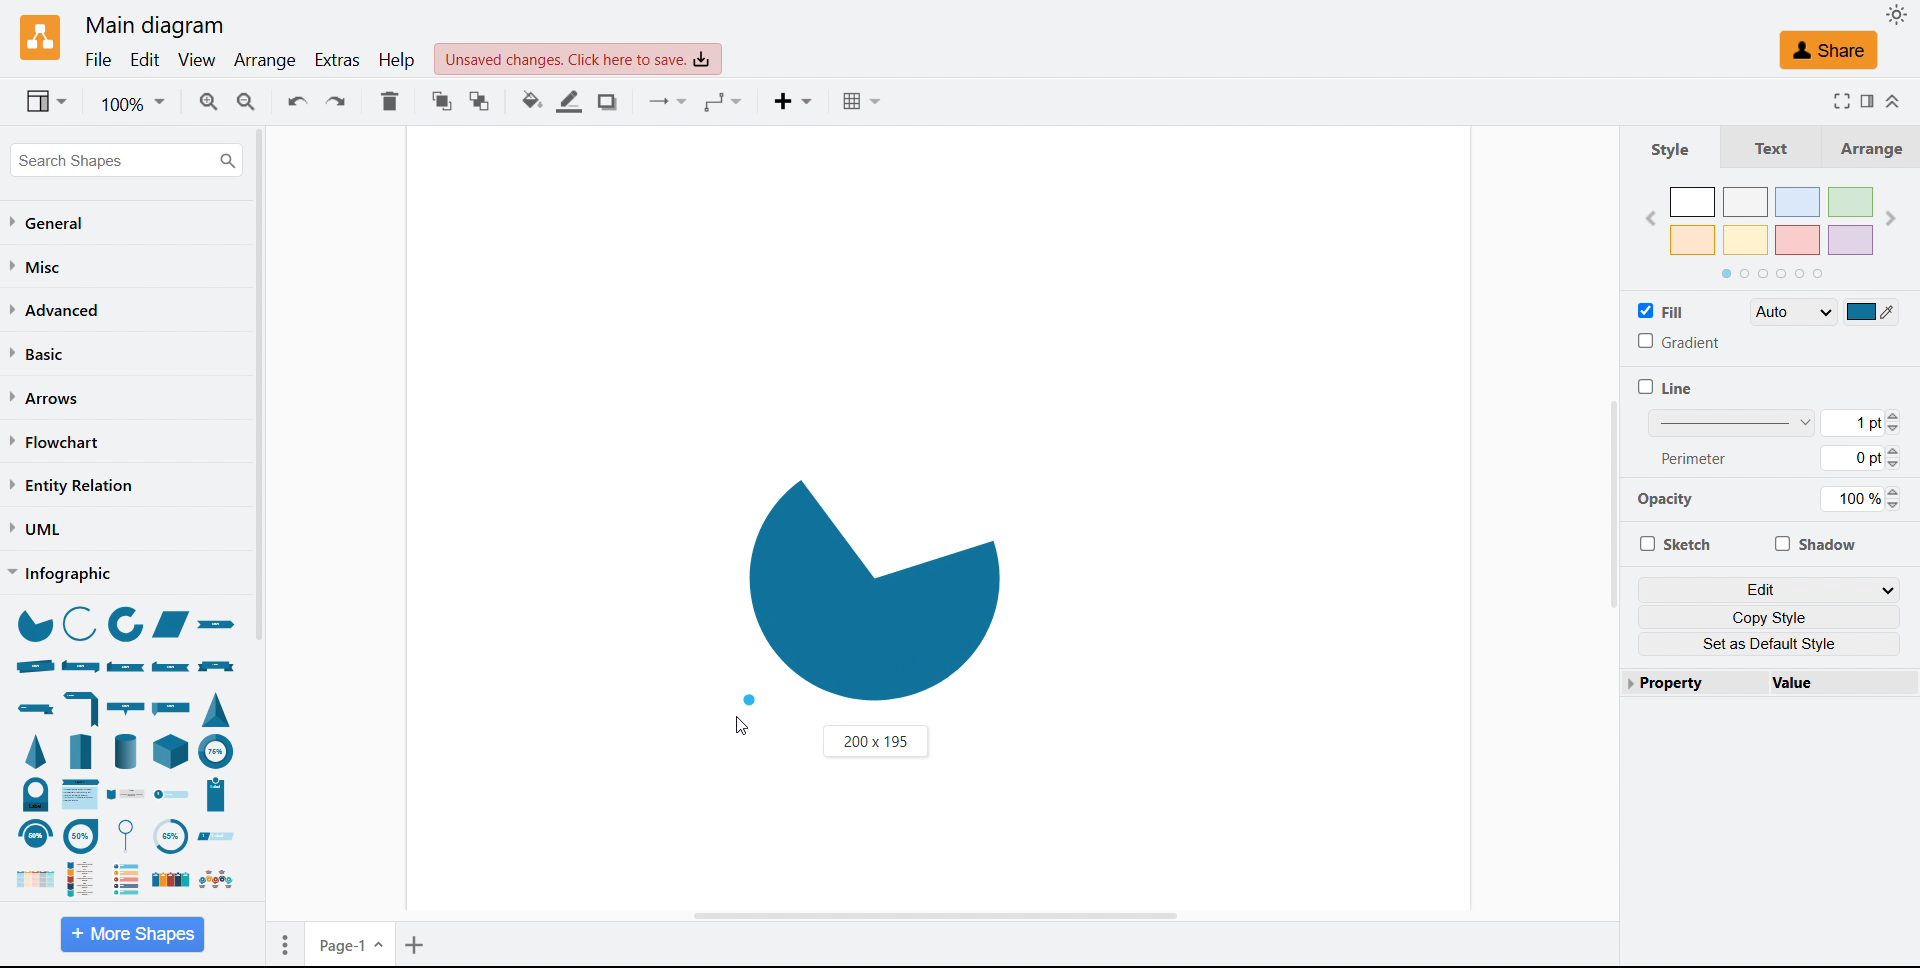  Describe the element at coordinates (83, 707) in the screenshot. I see `banner half fold` at that location.